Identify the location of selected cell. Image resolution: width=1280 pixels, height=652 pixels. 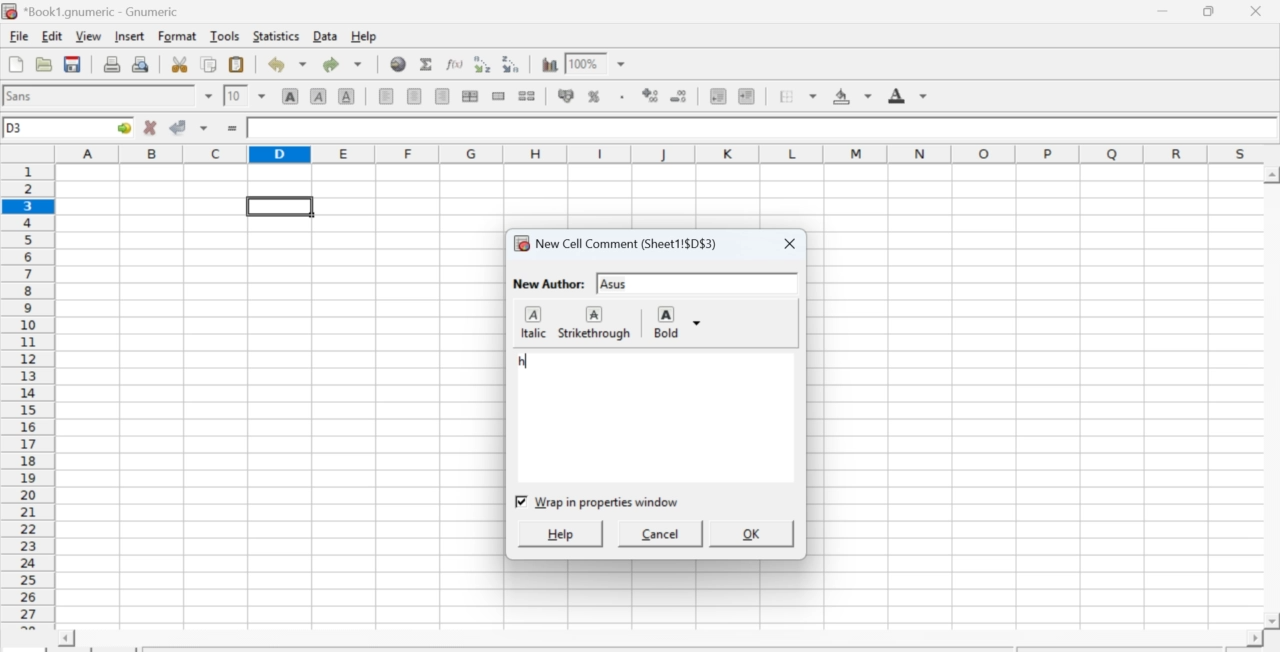
(279, 205).